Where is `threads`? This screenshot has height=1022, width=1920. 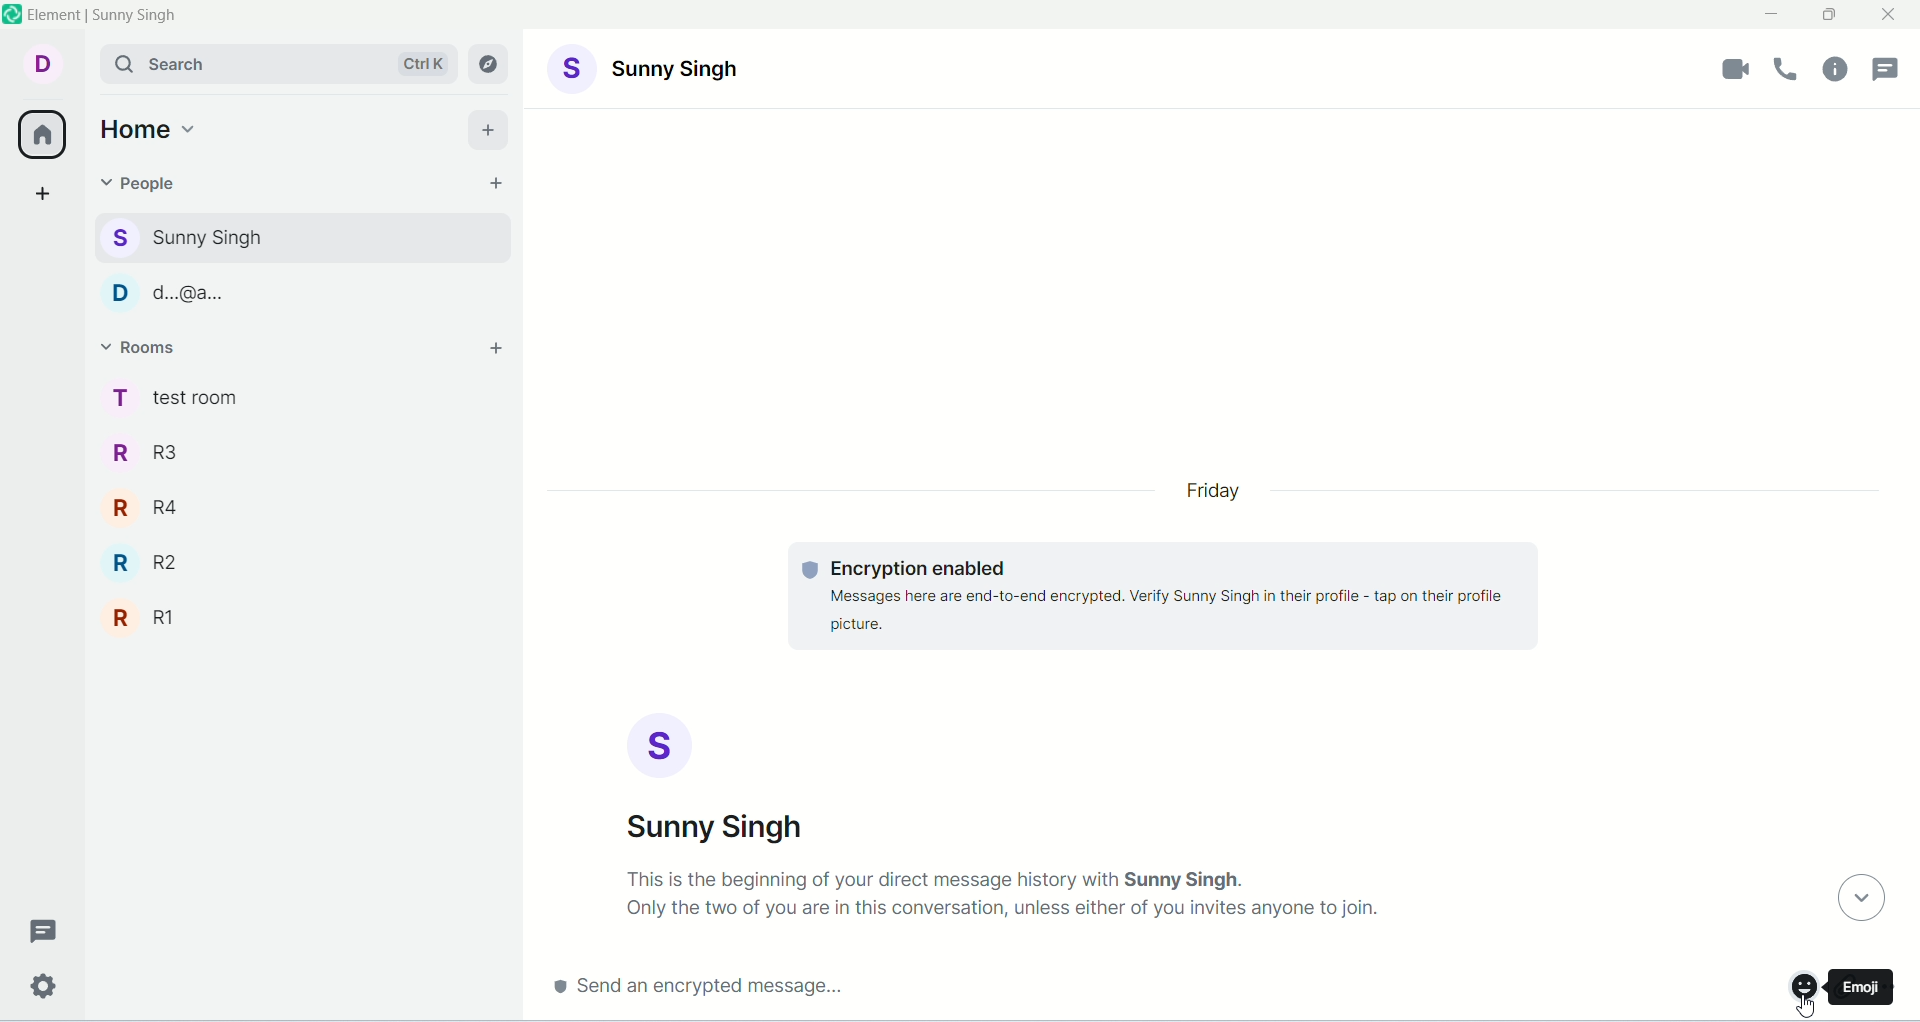 threads is located at coordinates (37, 930).